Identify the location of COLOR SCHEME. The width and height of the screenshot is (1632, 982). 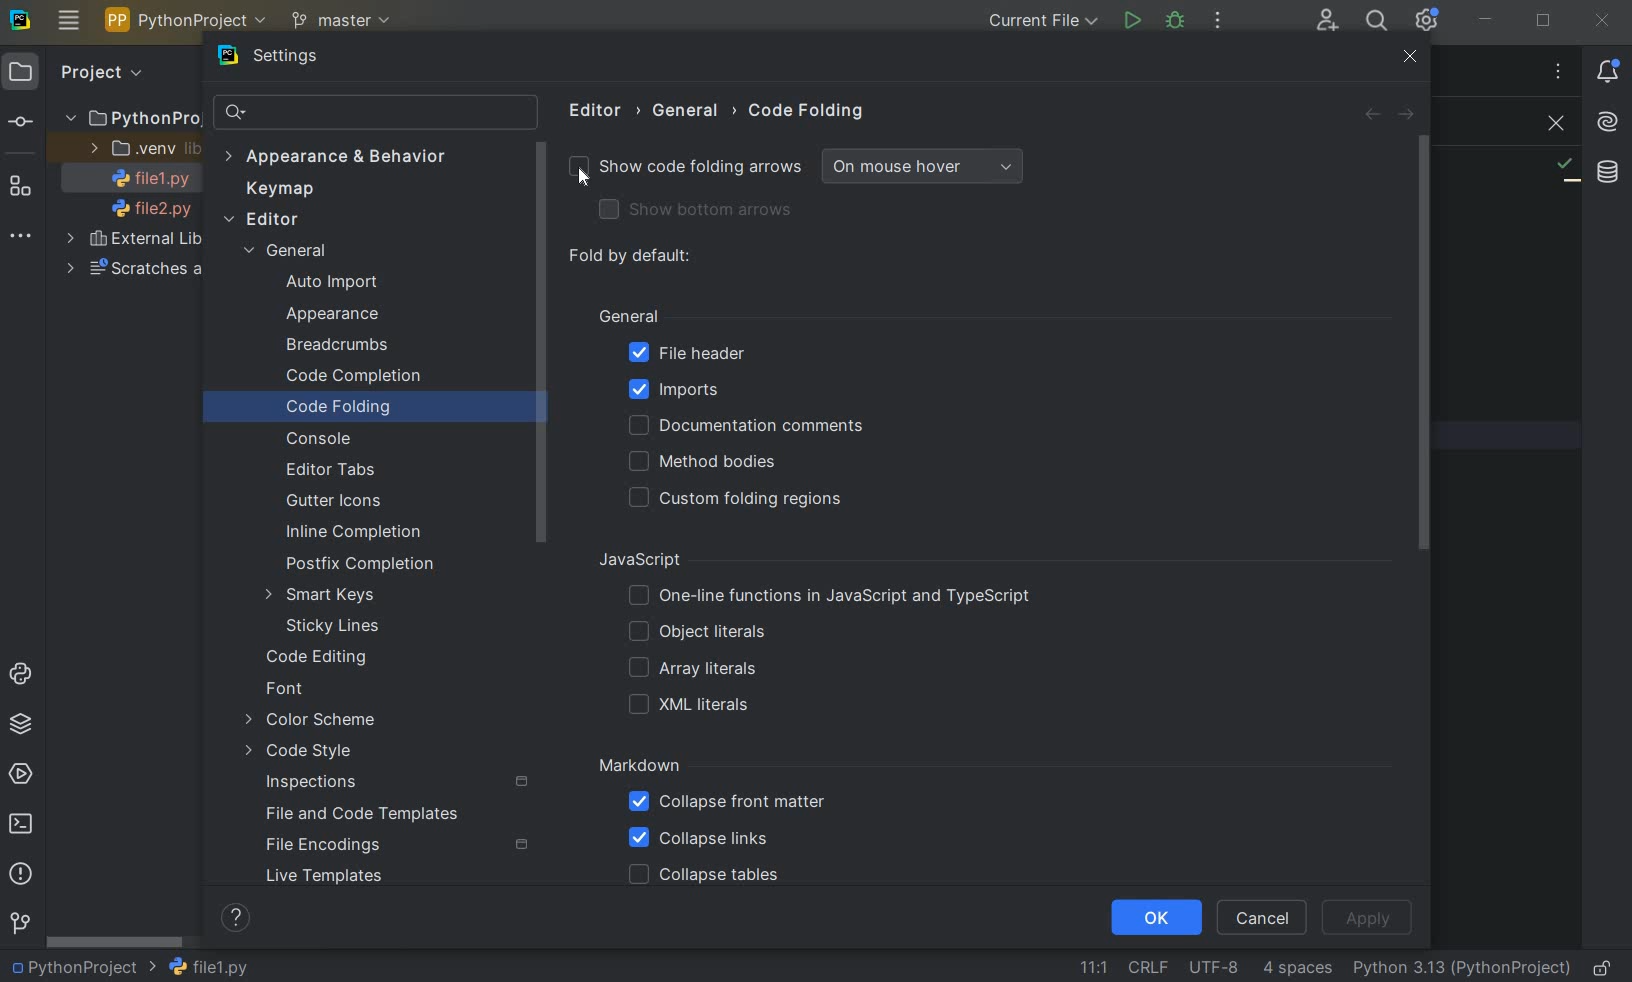
(313, 721).